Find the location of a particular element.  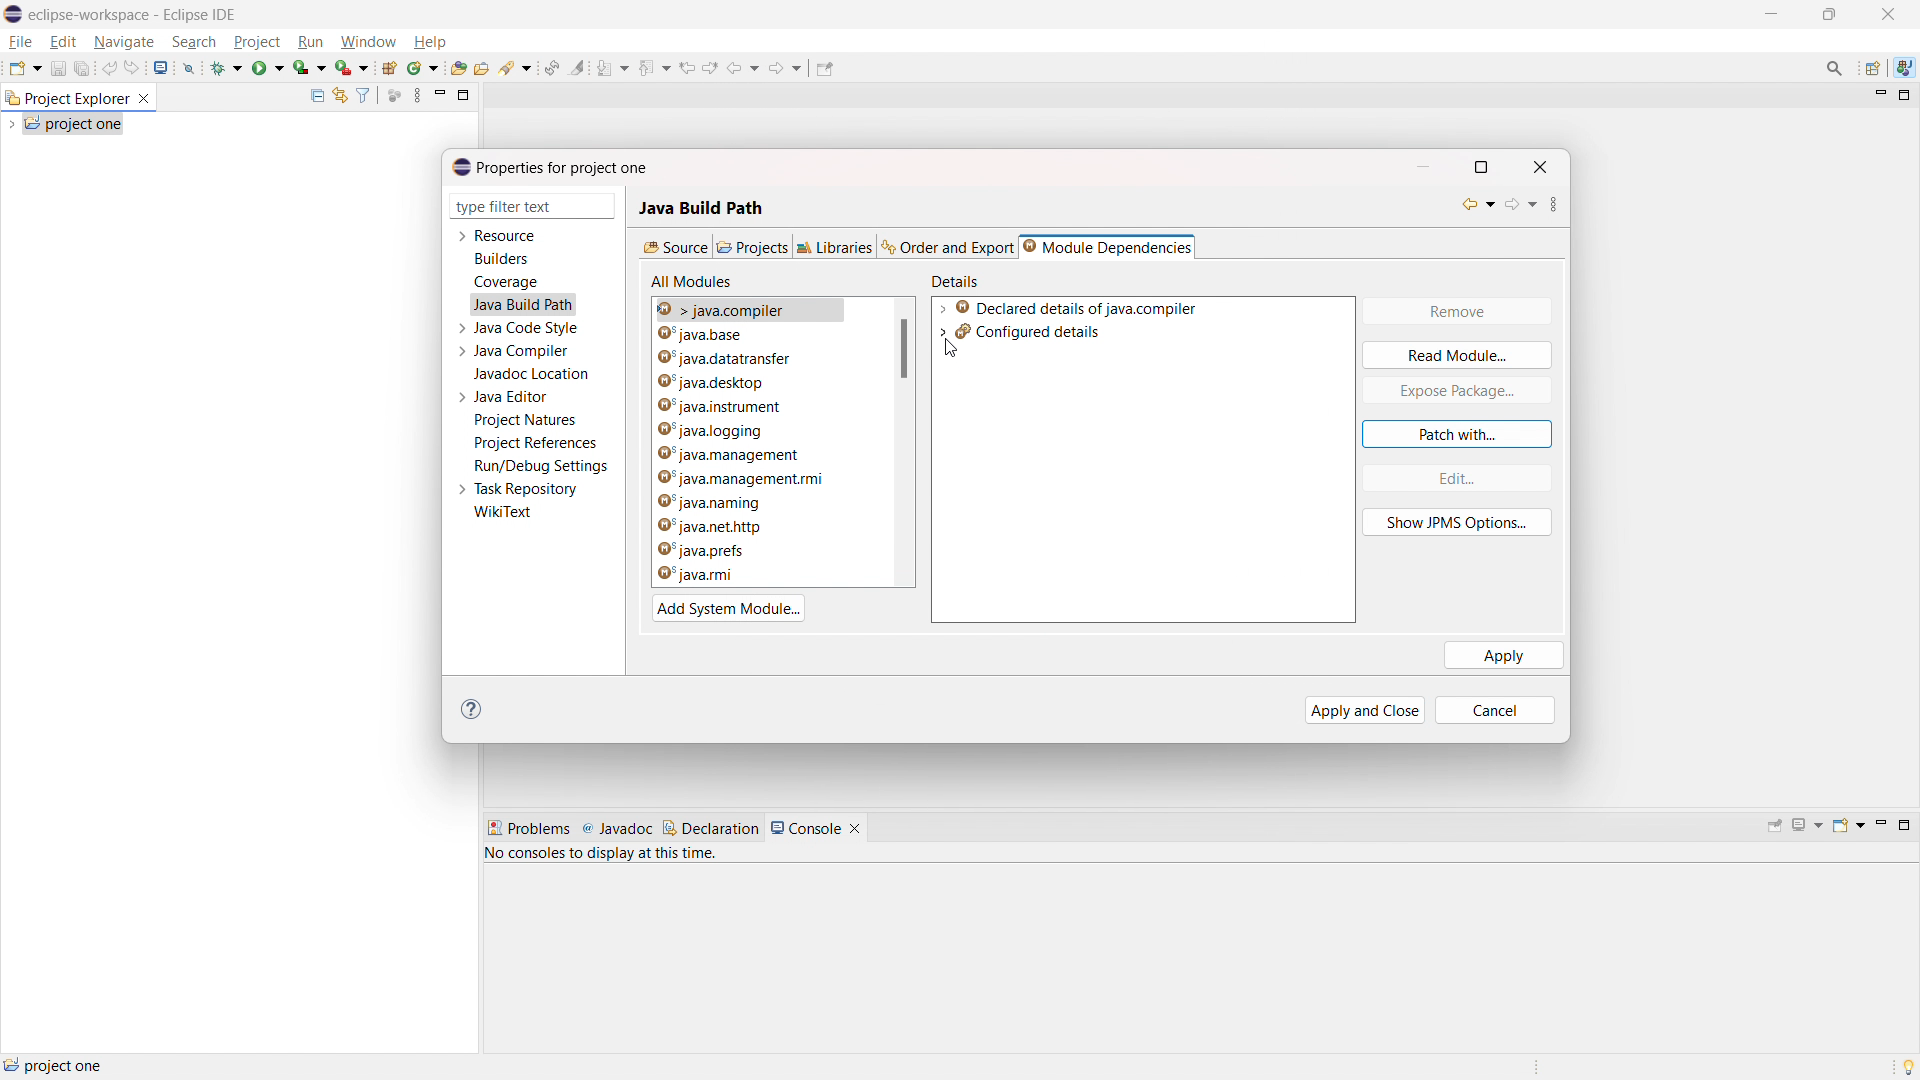

redo is located at coordinates (133, 67).